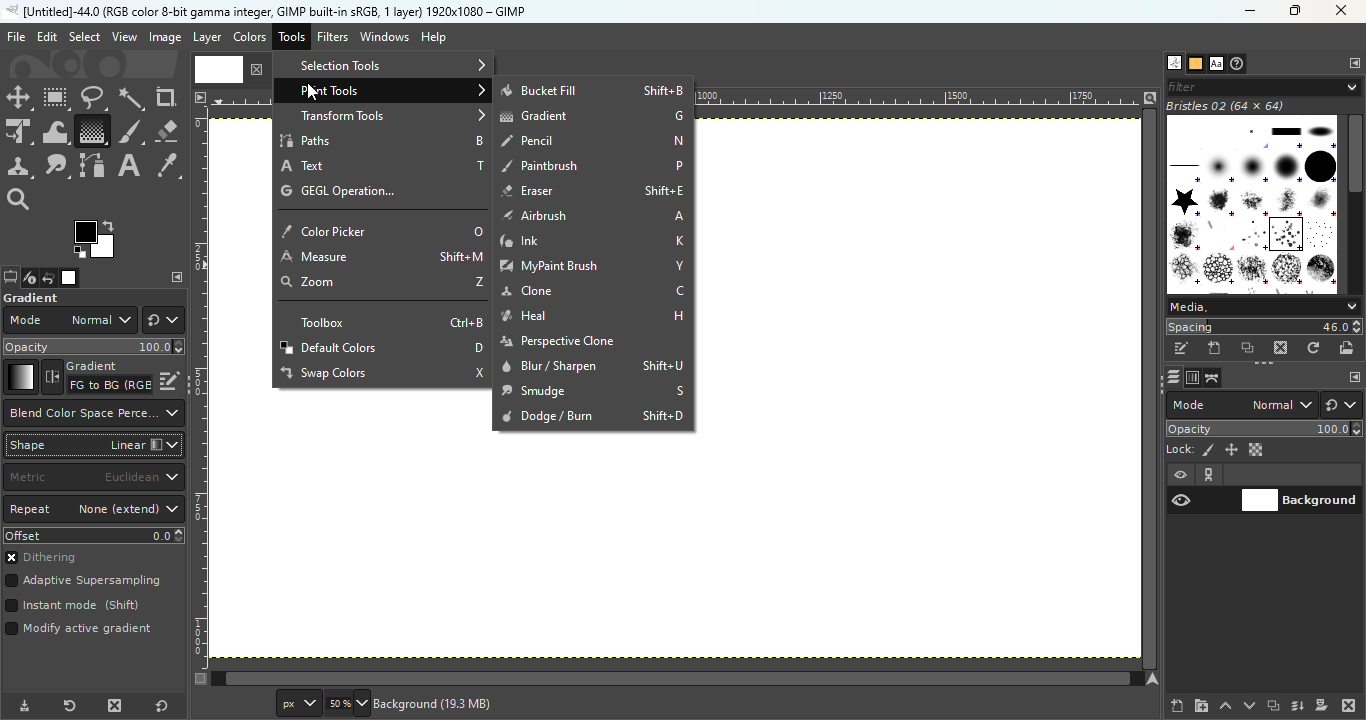  What do you see at coordinates (130, 130) in the screenshot?
I see `Paint brush tool` at bounding box center [130, 130].